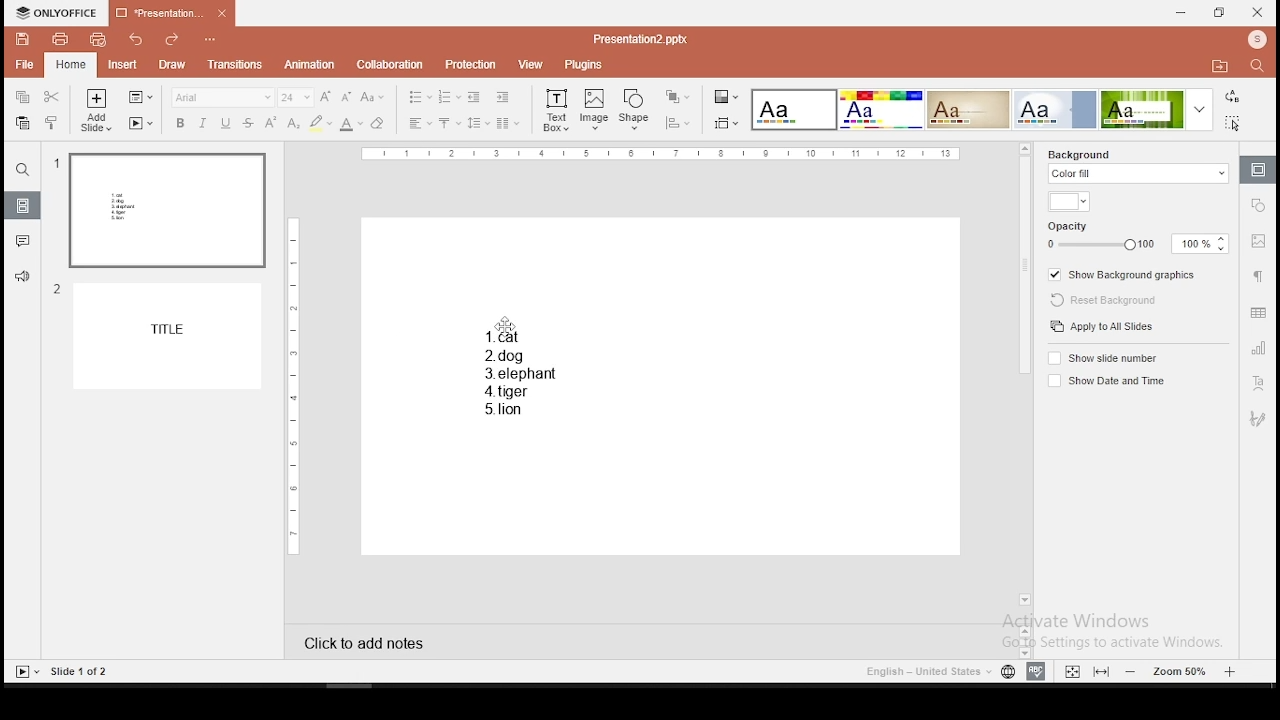  Describe the element at coordinates (224, 97) in the screenshot. I see `font` at that location.